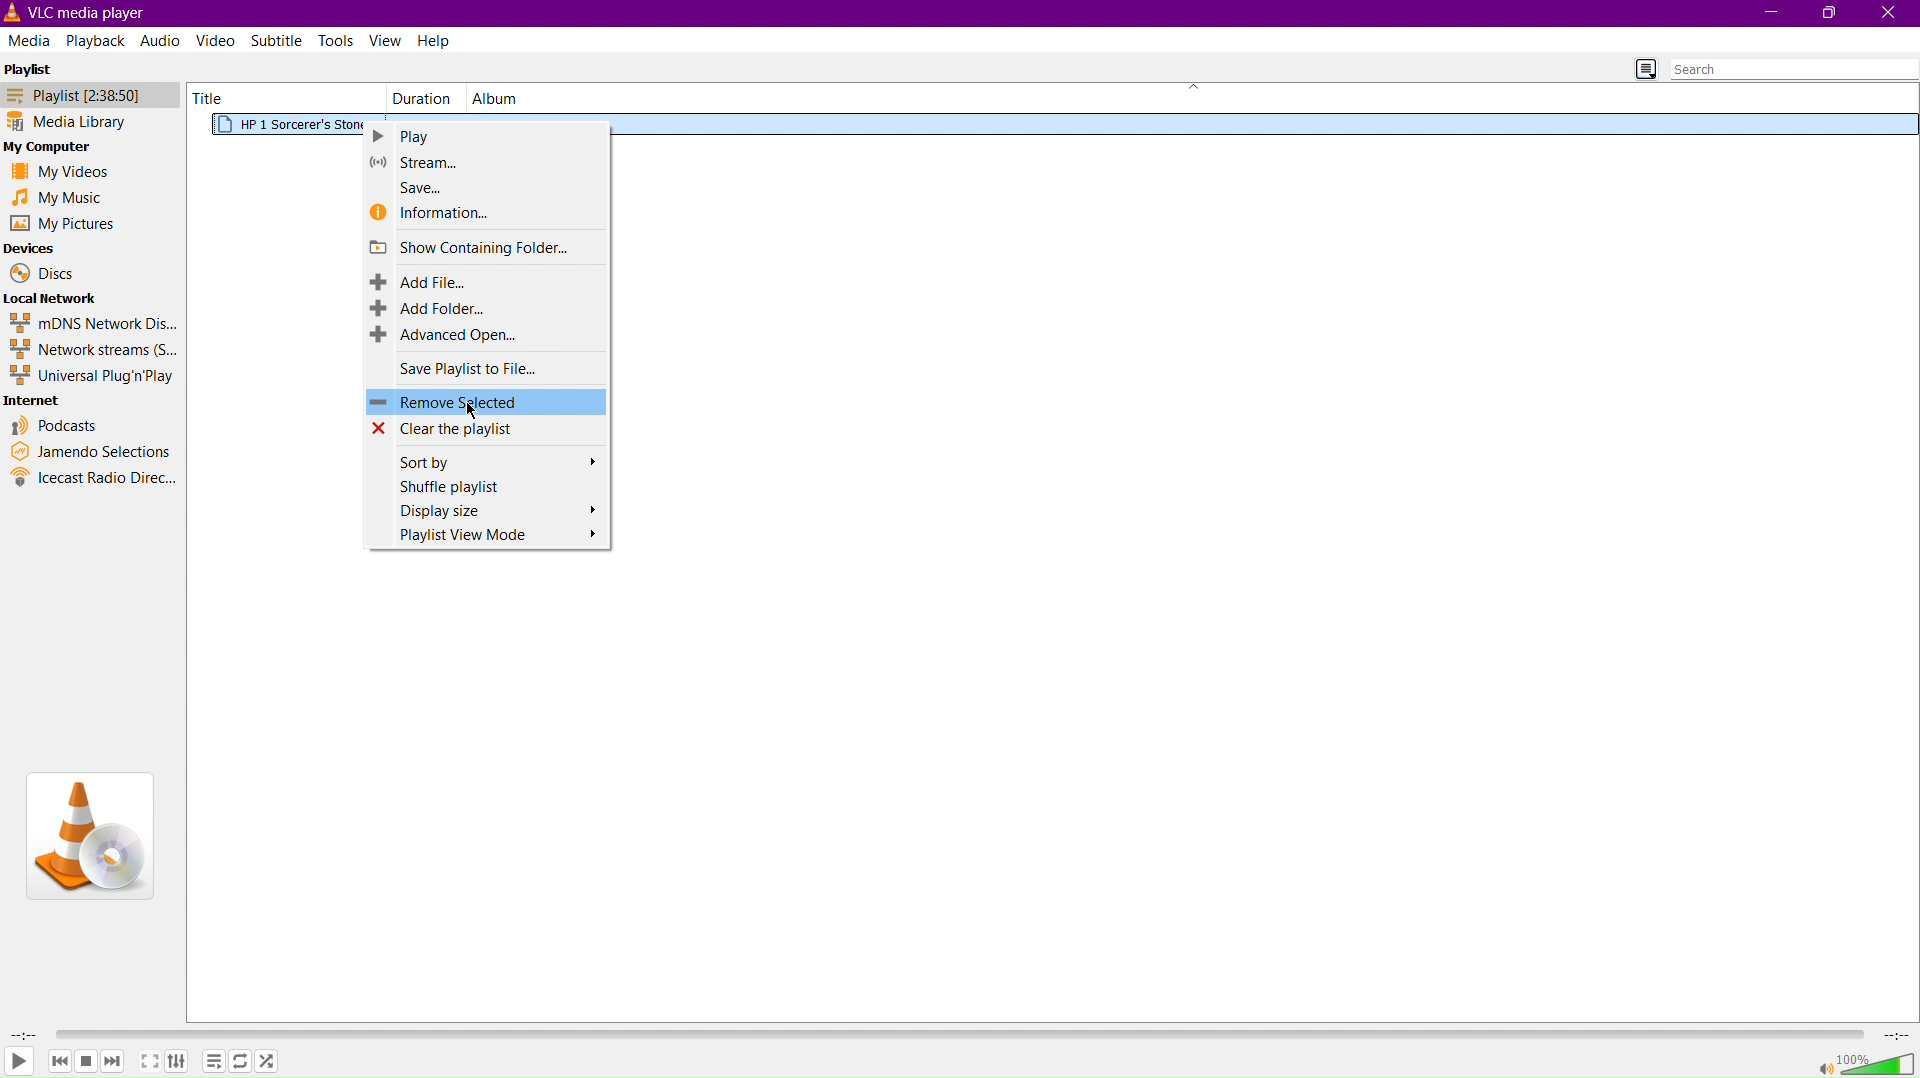  I want to click on Media, so click(31, 40).